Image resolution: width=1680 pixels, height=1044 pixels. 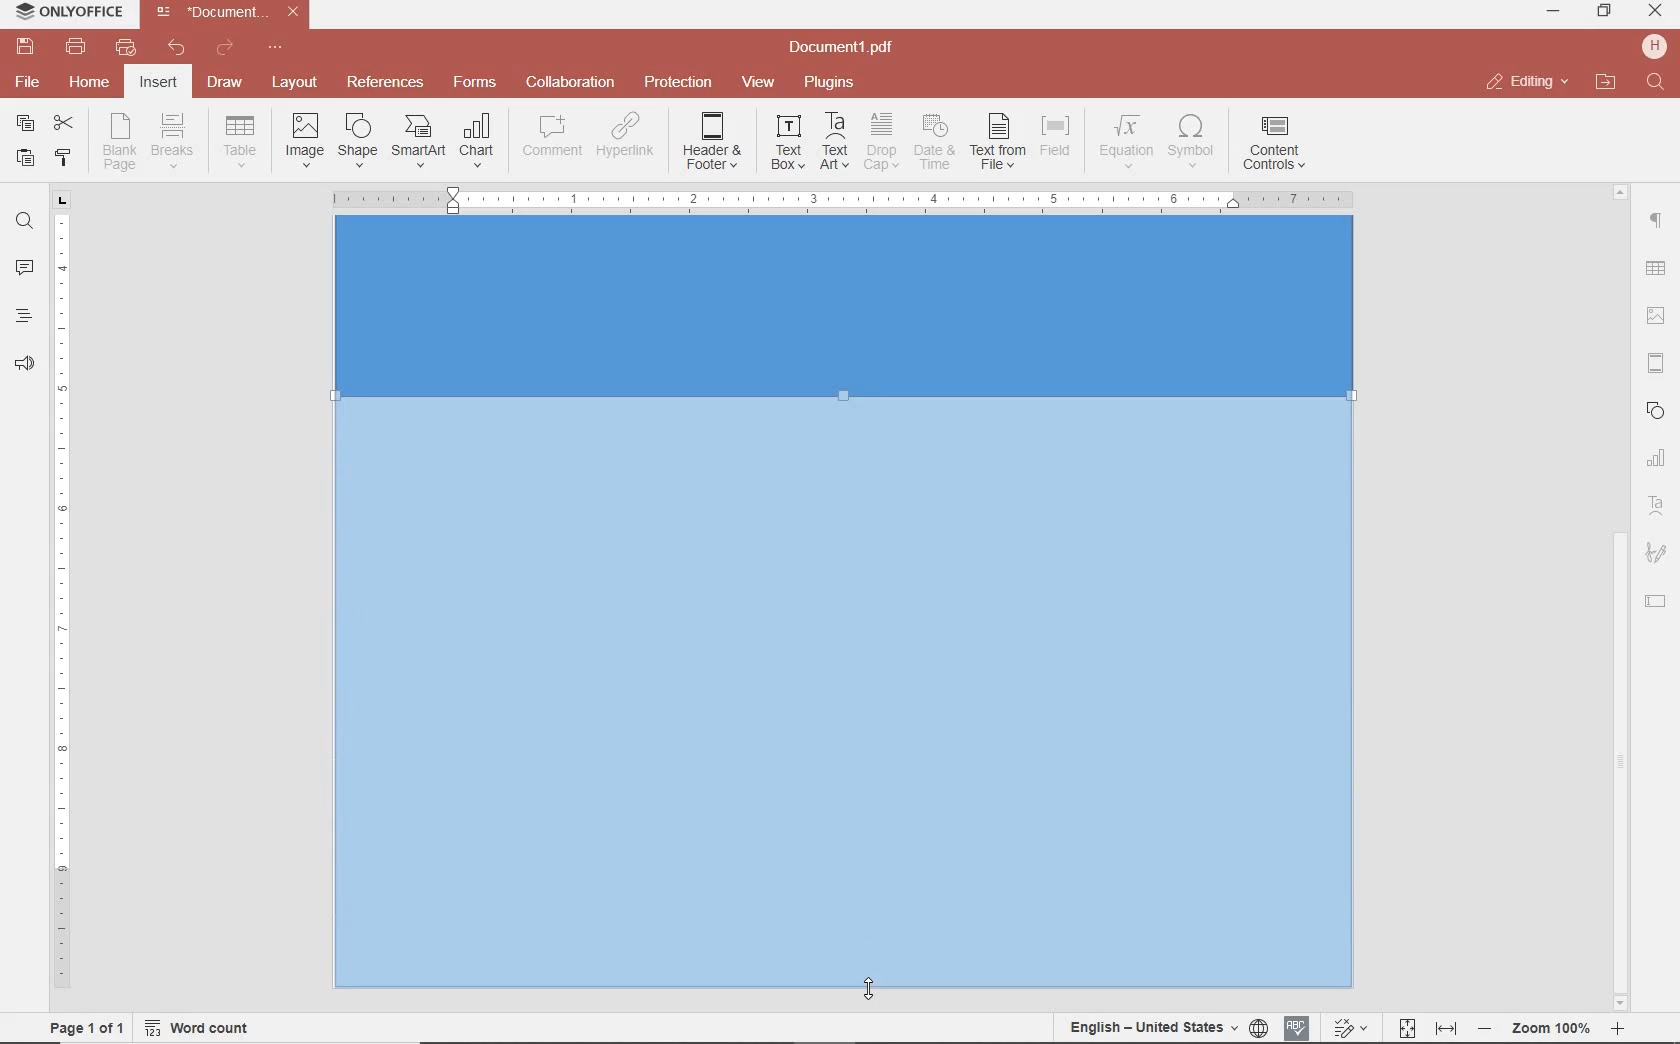 I want to click on page 1 of 1, so click(x=83, y=1026).